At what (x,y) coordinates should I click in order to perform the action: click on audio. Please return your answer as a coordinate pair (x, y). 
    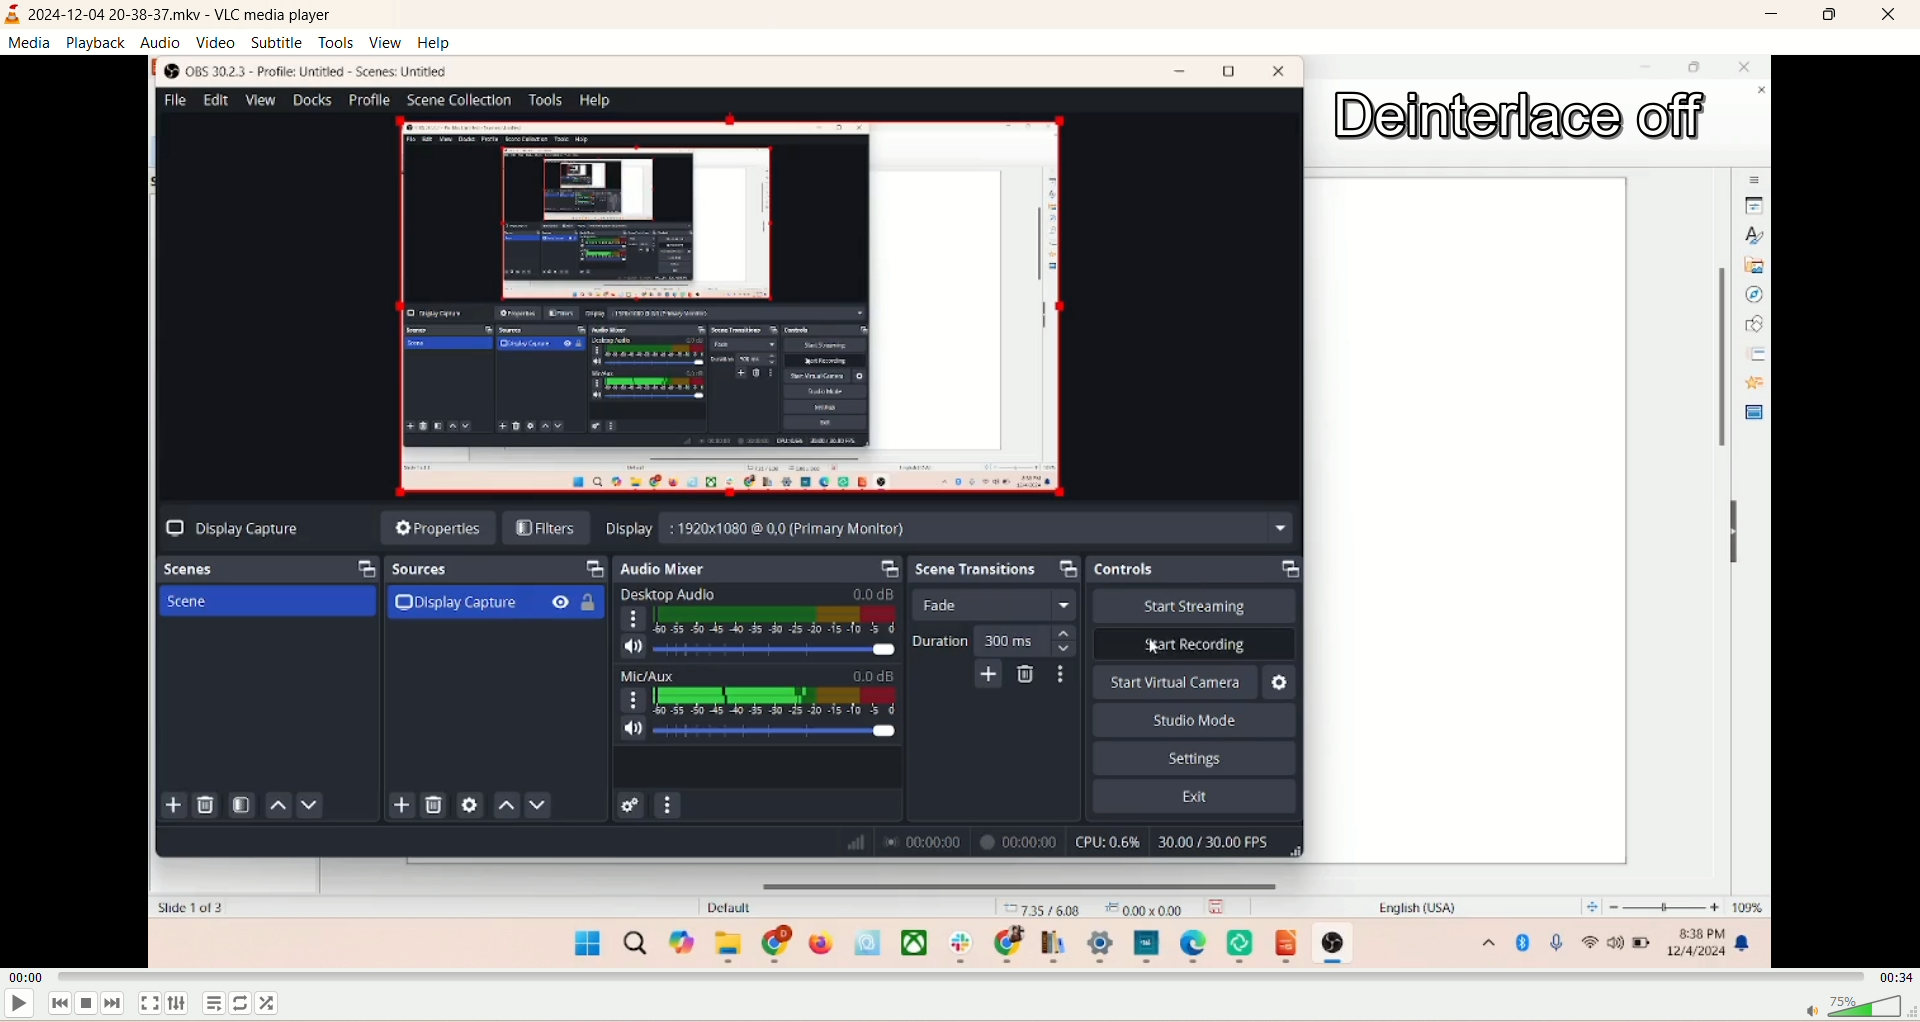
    Looking at the image, I should click on (161, 43).